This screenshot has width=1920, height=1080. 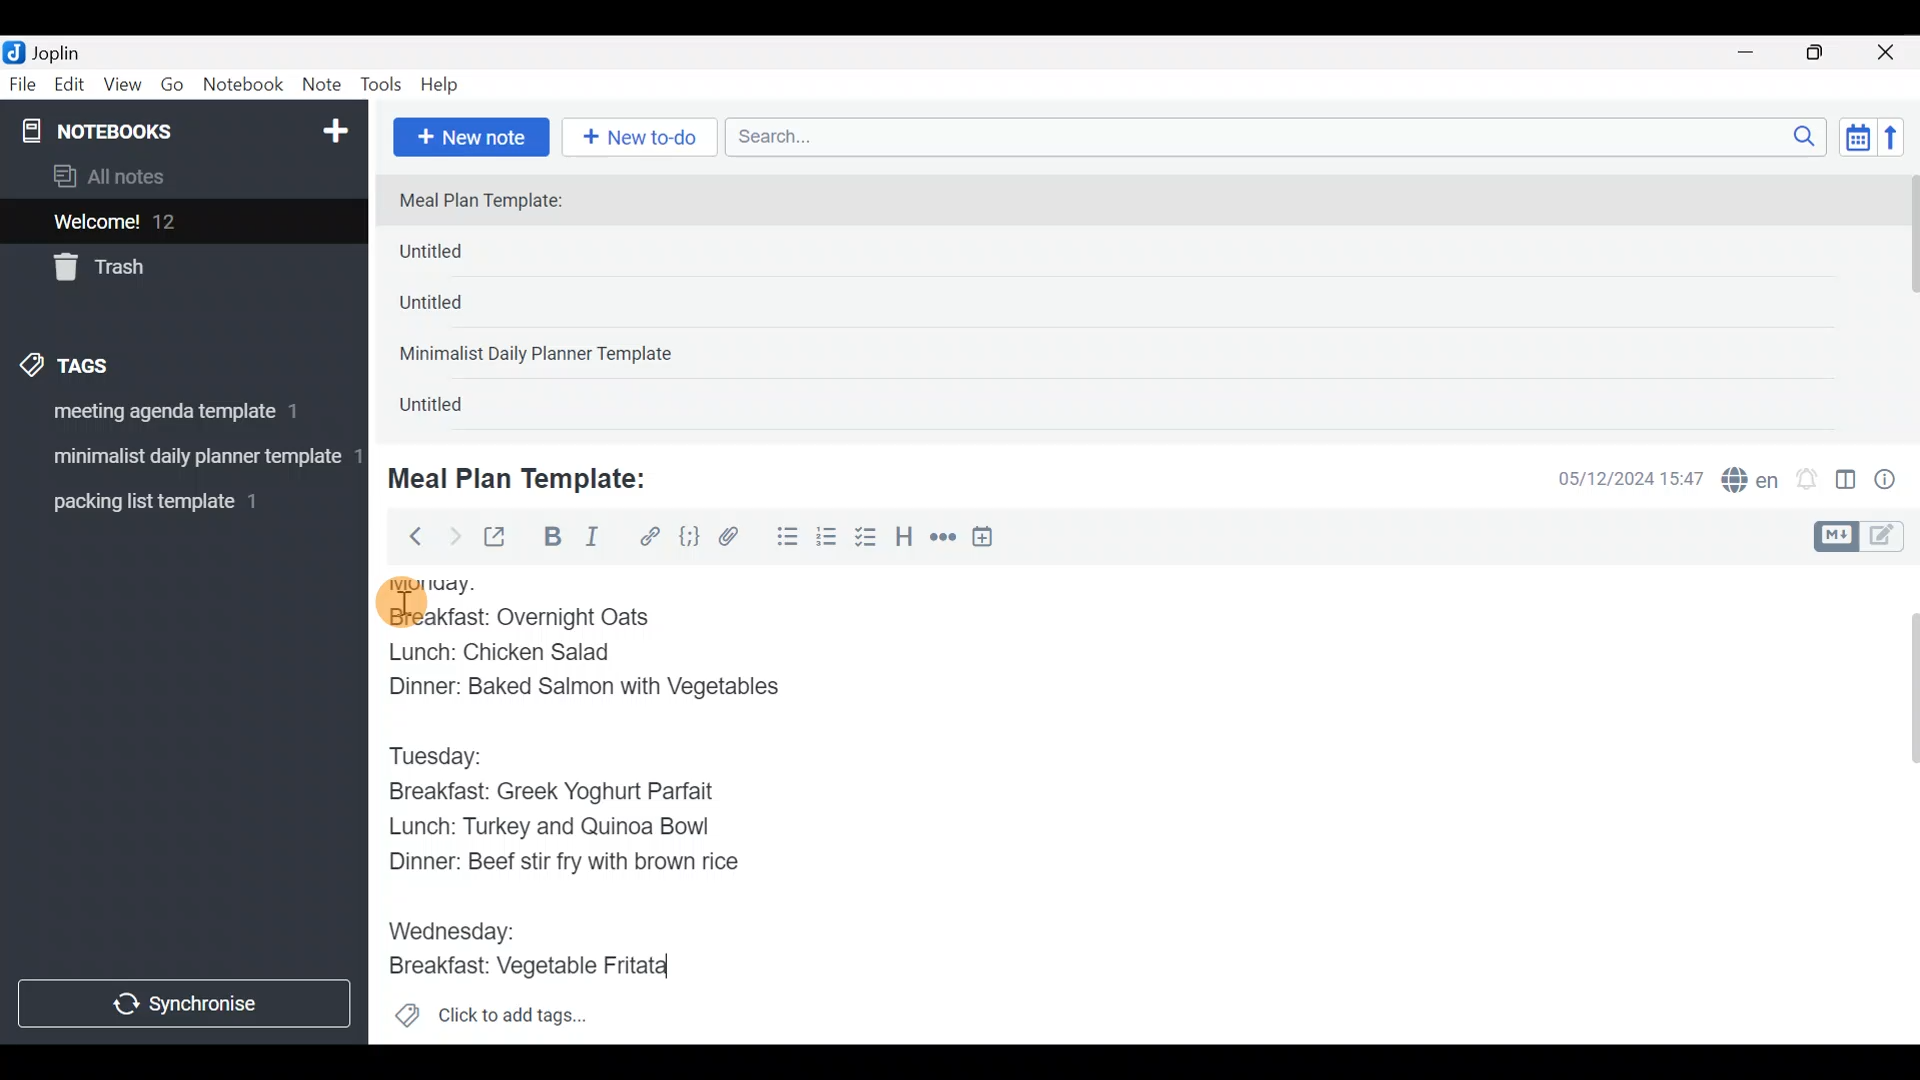 I want to click on Synchronize, so click(x=187, y=1003).